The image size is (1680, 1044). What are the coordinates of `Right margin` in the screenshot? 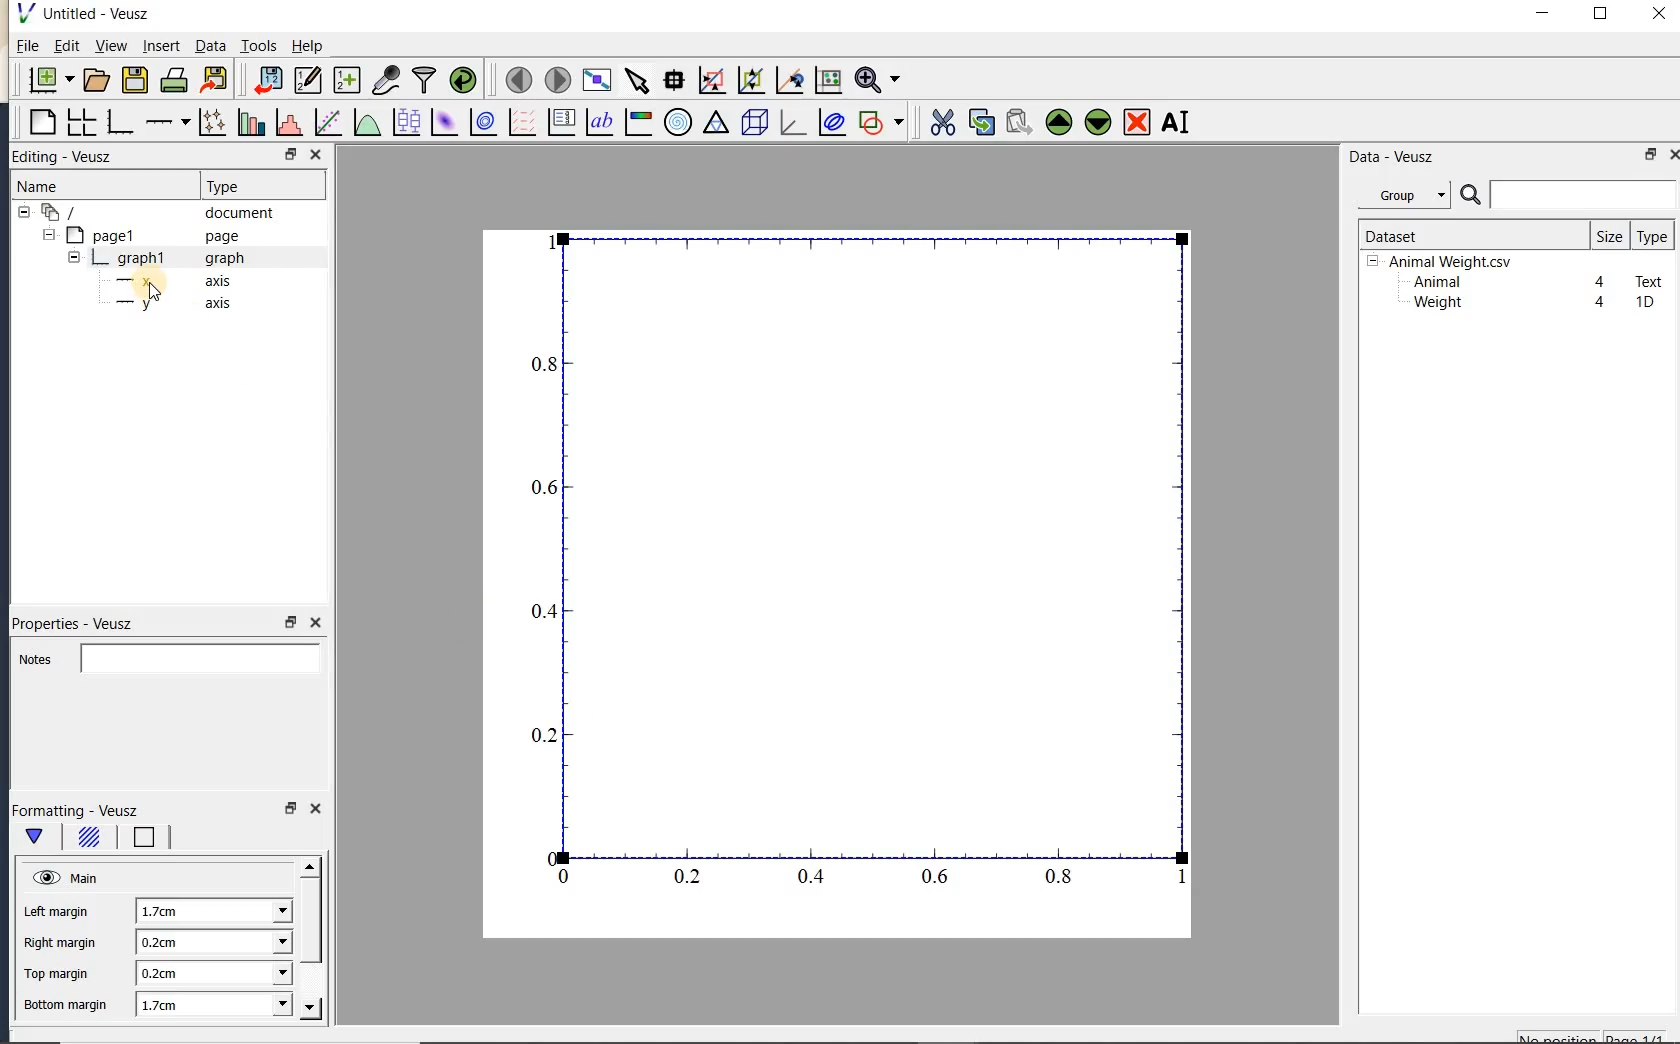 It's located at (60, 943).